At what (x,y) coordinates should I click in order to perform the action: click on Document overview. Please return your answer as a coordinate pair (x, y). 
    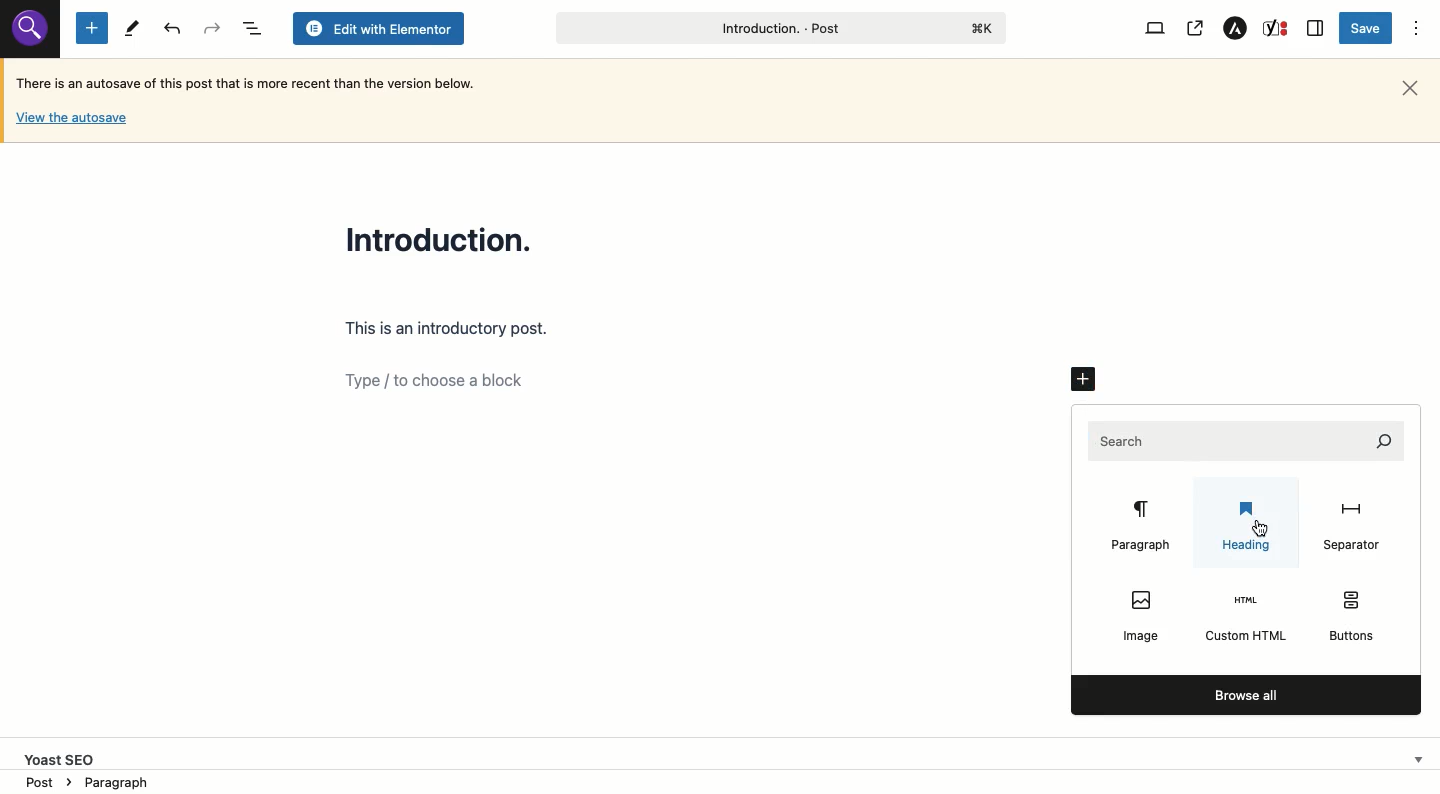
    Looking at the image, I should click on (250, 28).